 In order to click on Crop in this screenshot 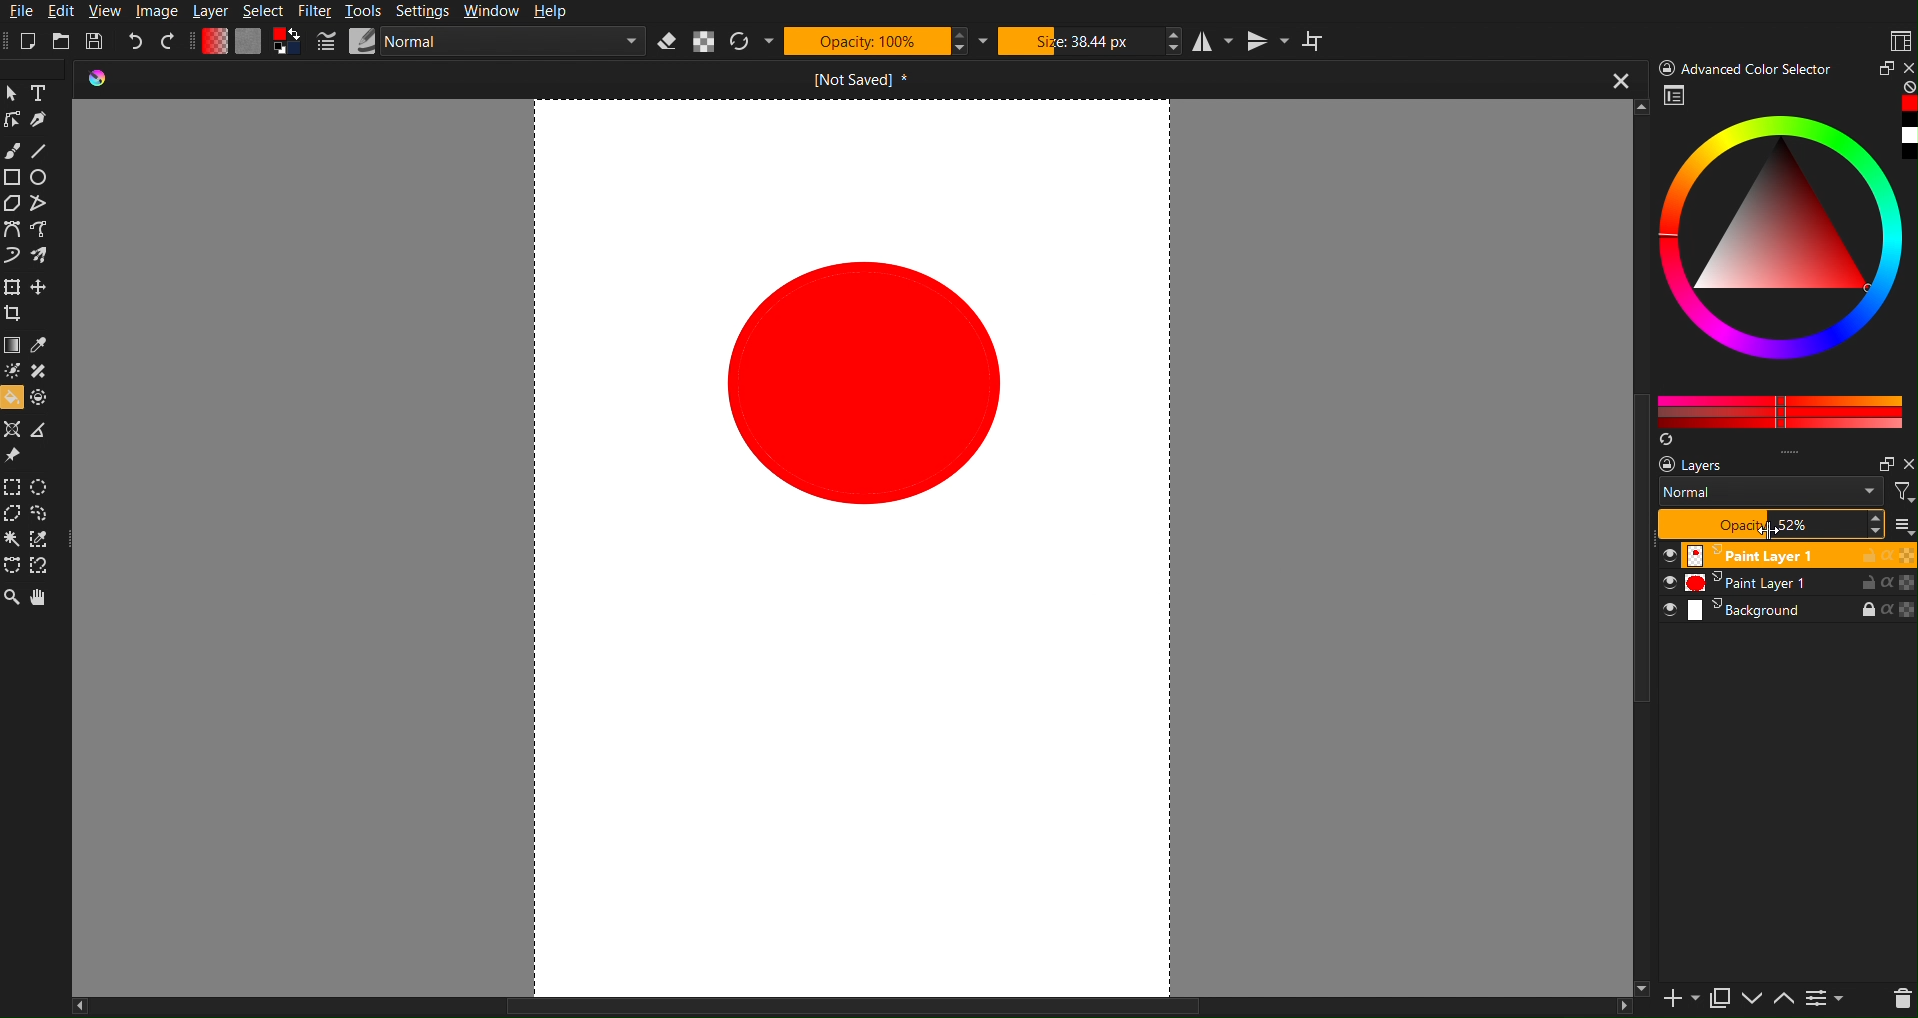, I will do `click(13, 315)`.